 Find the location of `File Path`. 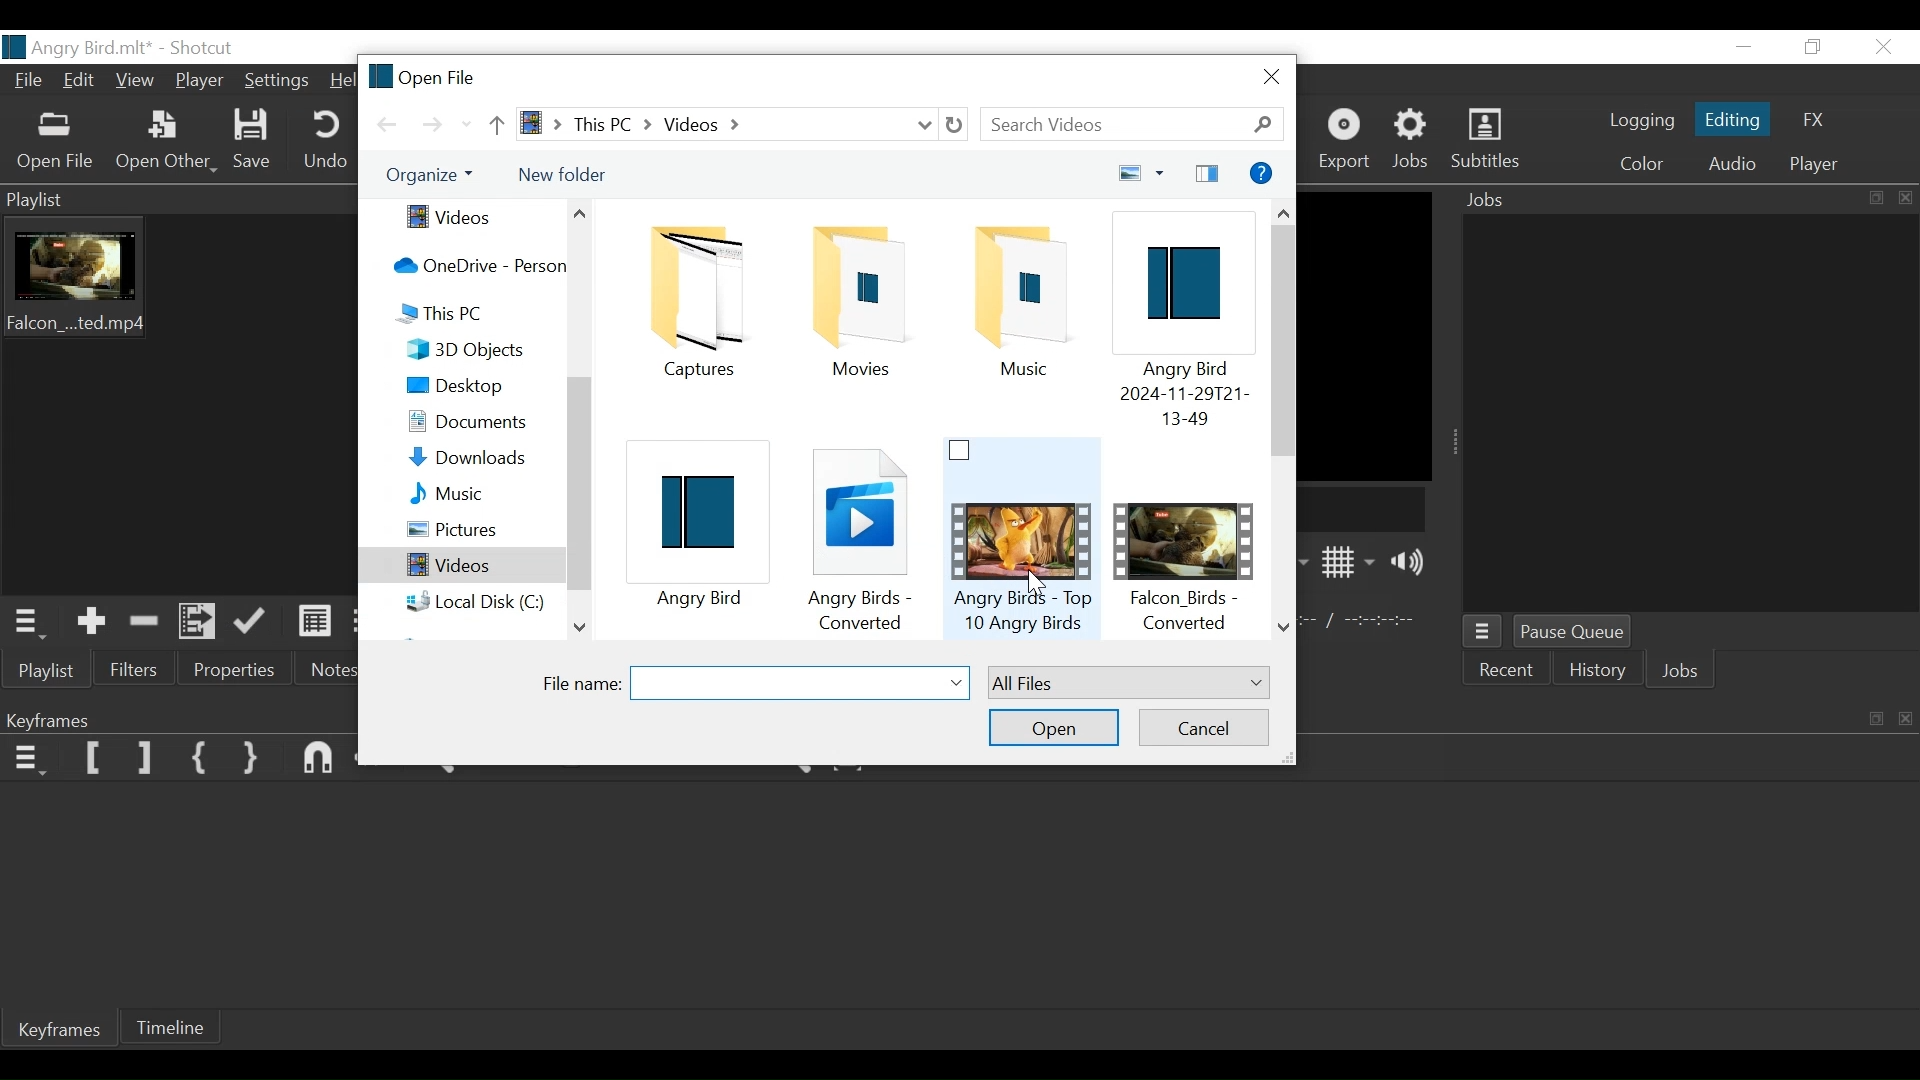

File Path is located at coordinates (727, 124).